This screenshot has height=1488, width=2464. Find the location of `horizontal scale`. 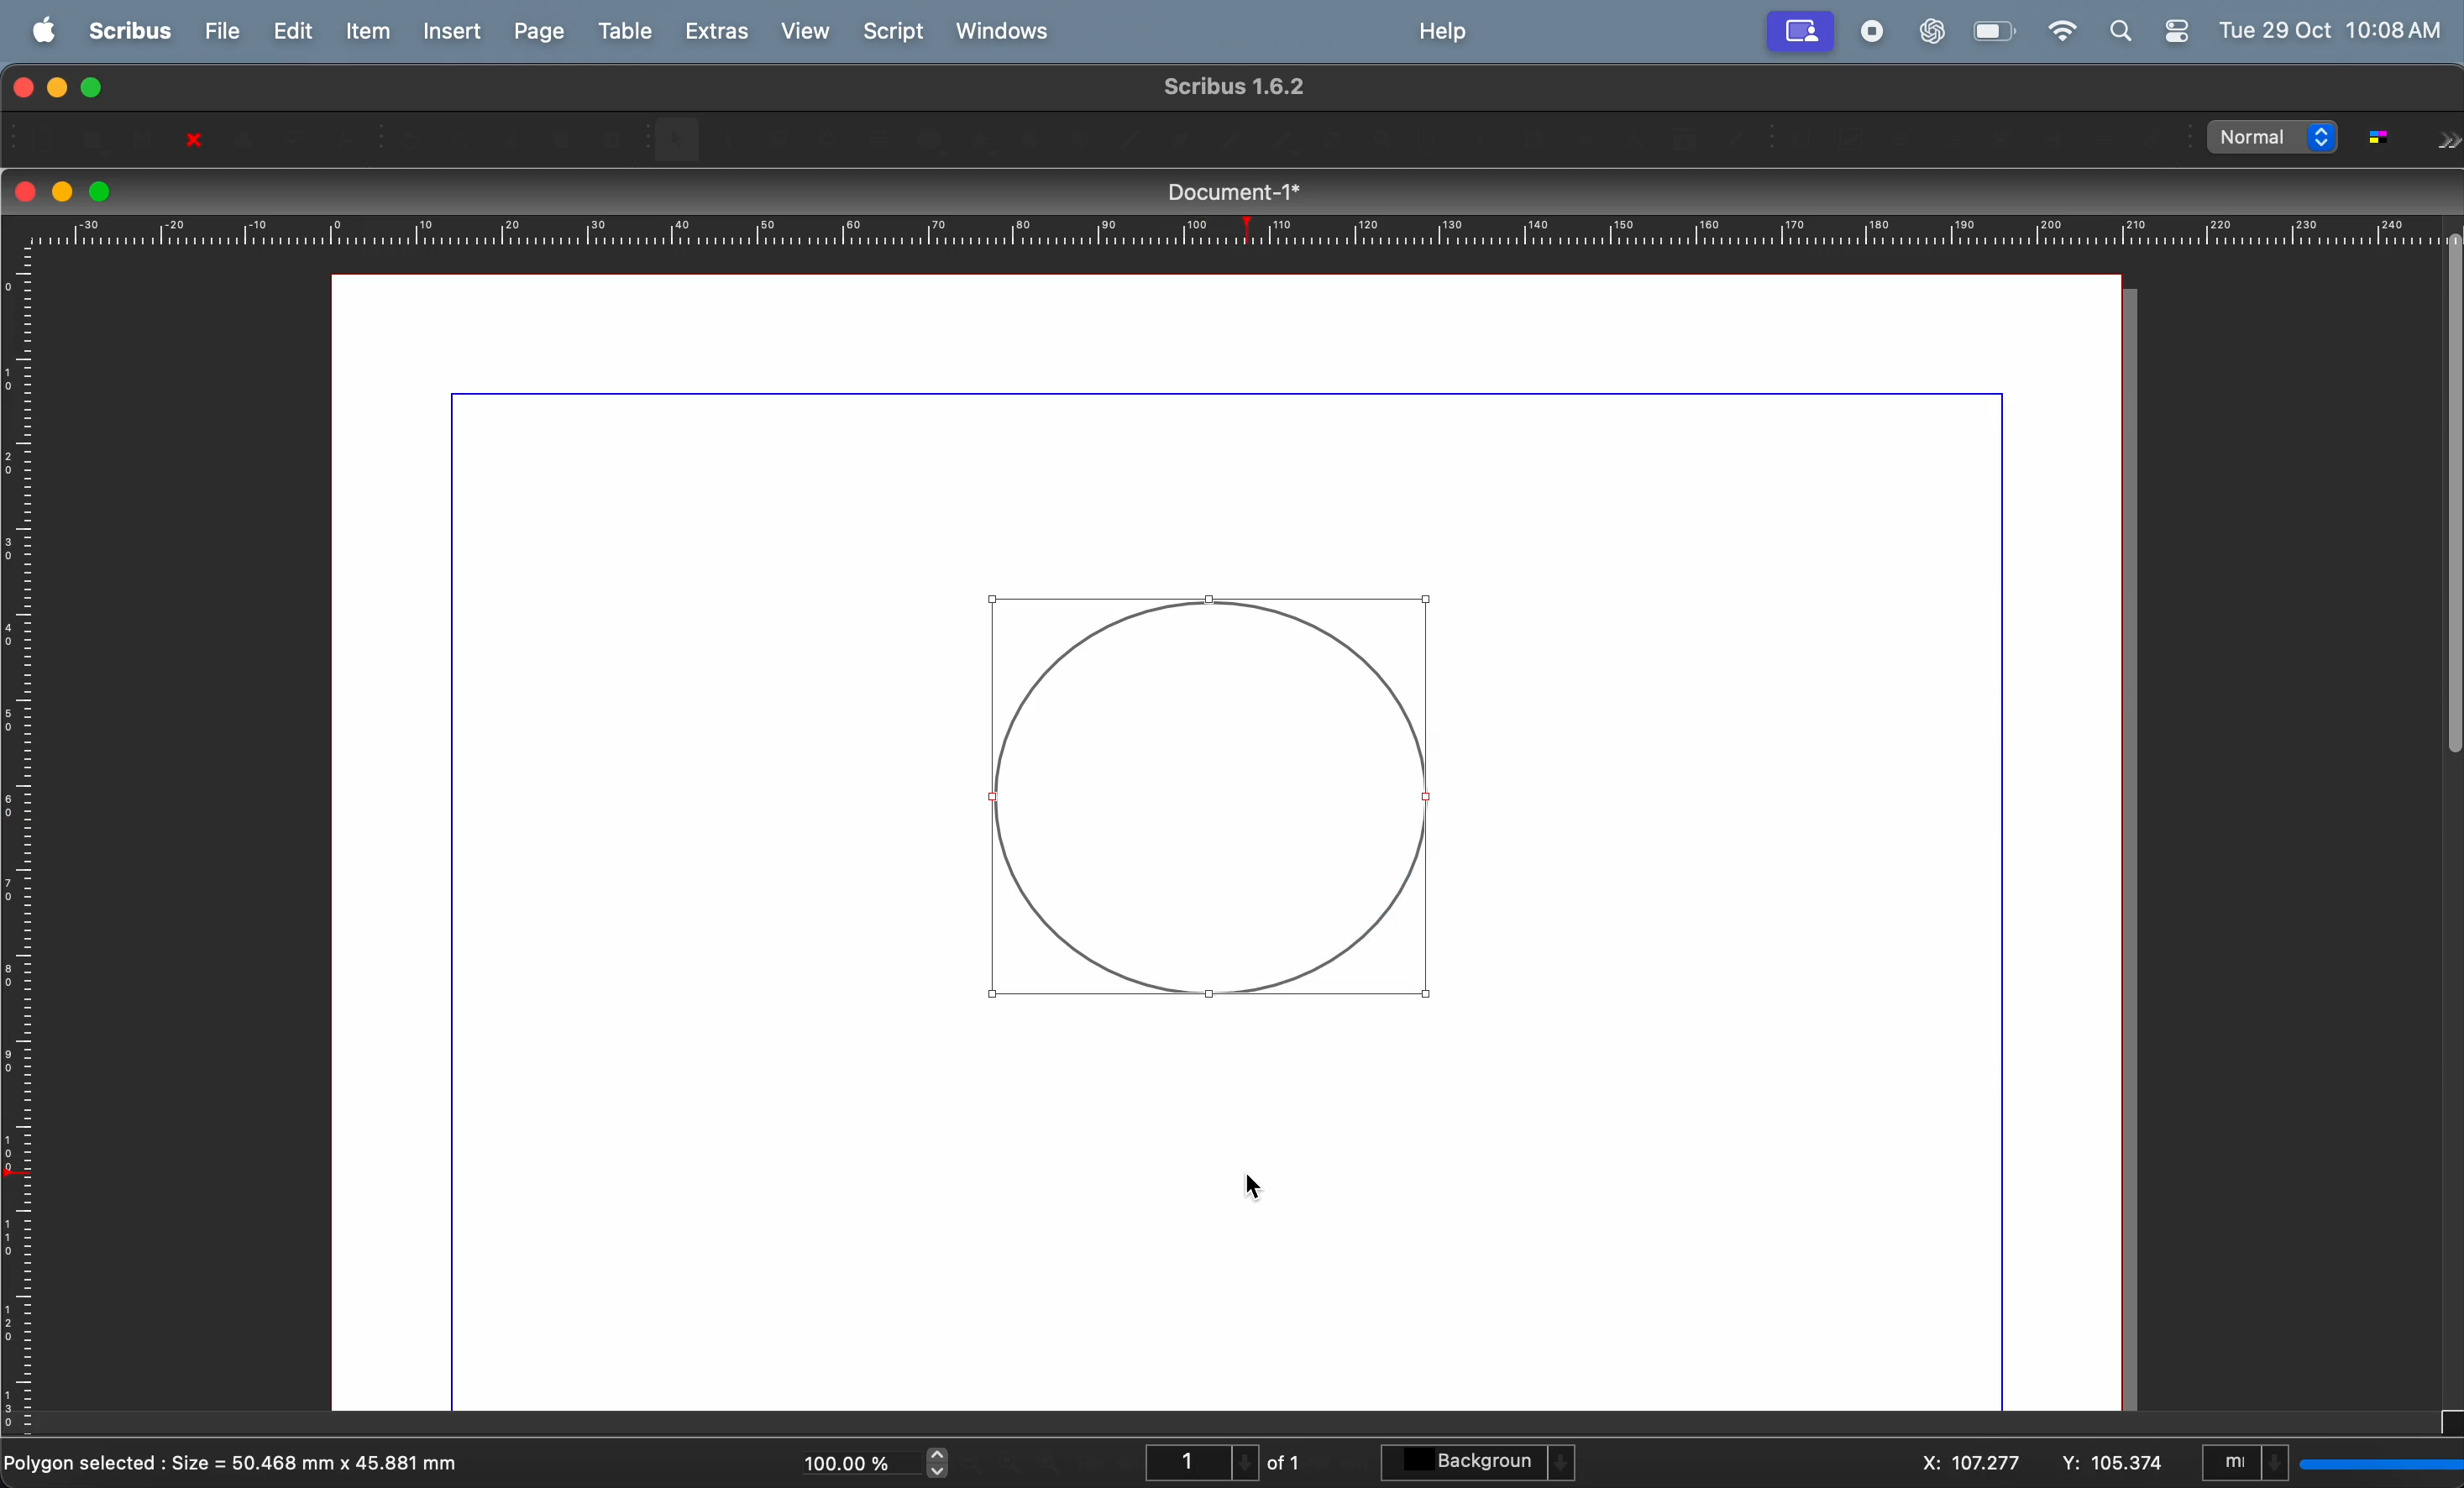

horizontal scale is located at coordinates (1220, 230).